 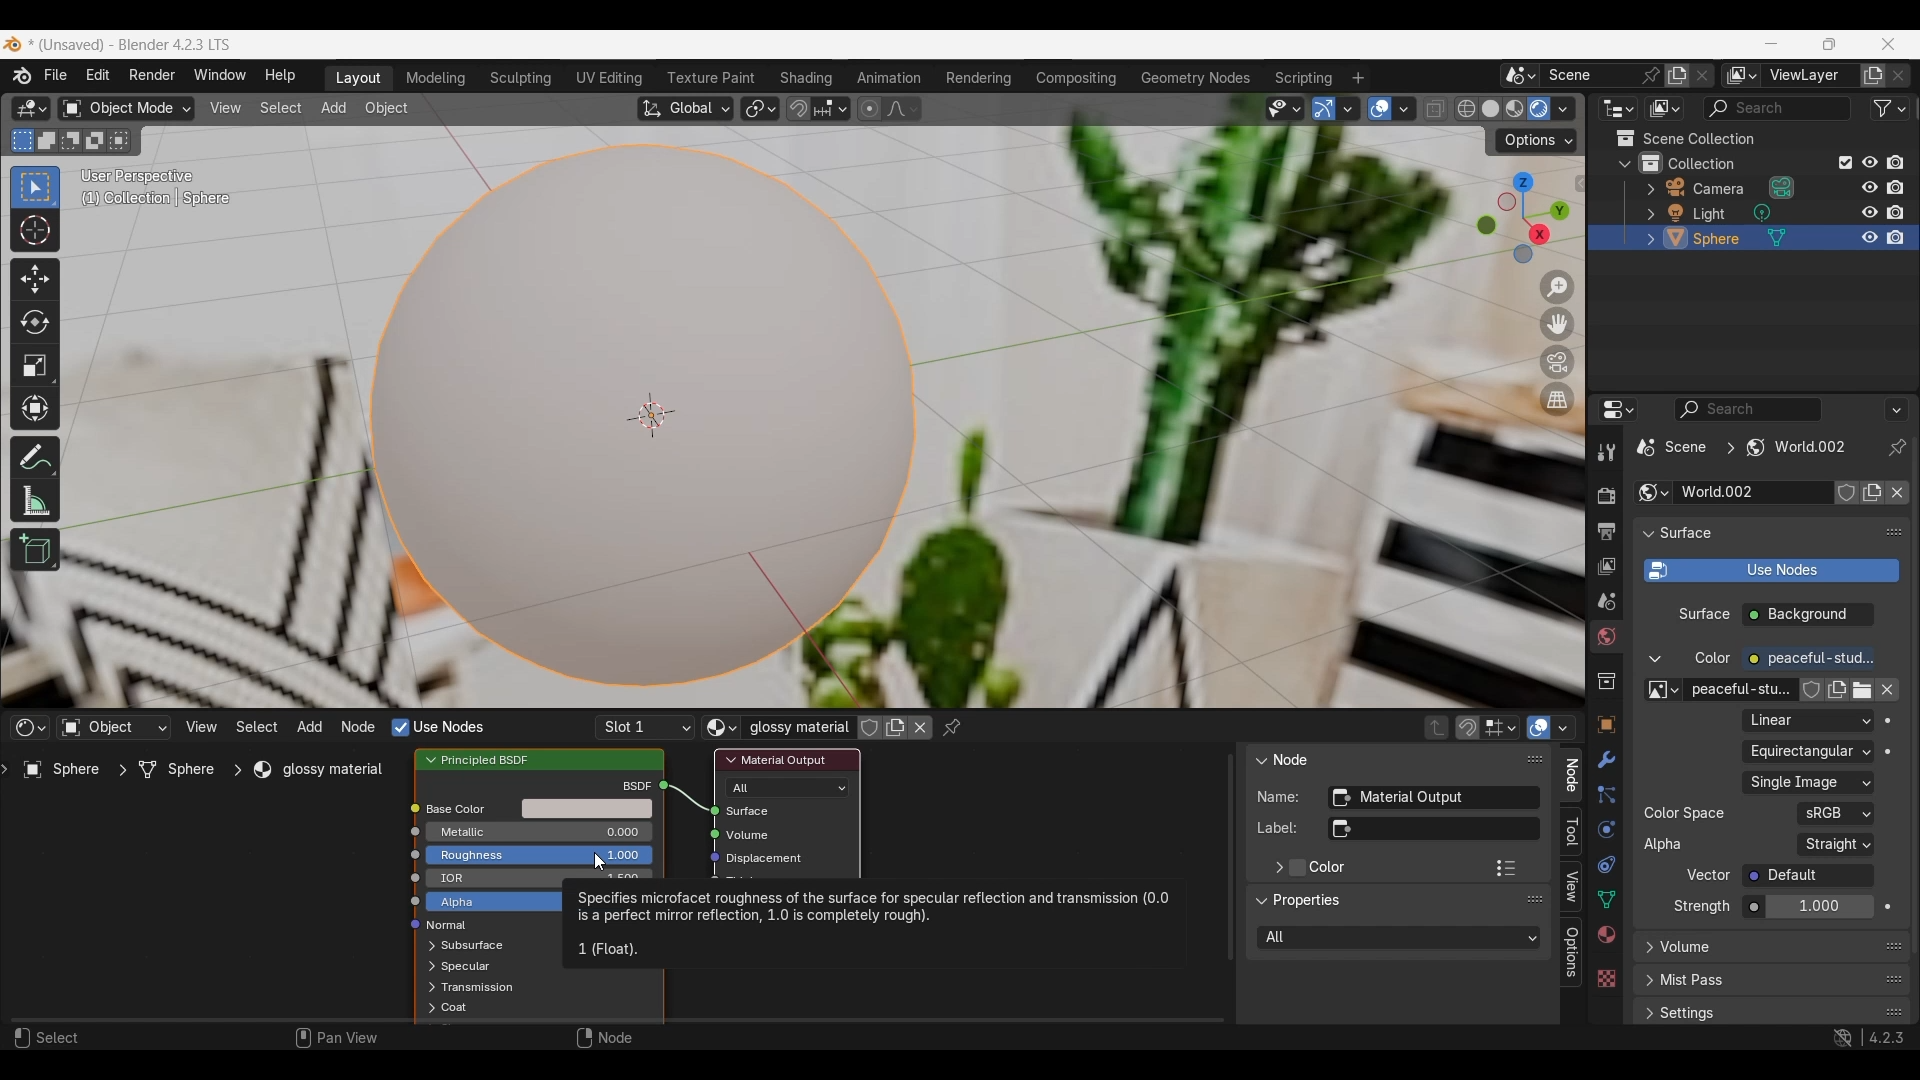 What do you see at coordinates (470, 810) in the screenshot?
I see `Base color` at bounding box center [470, 810].